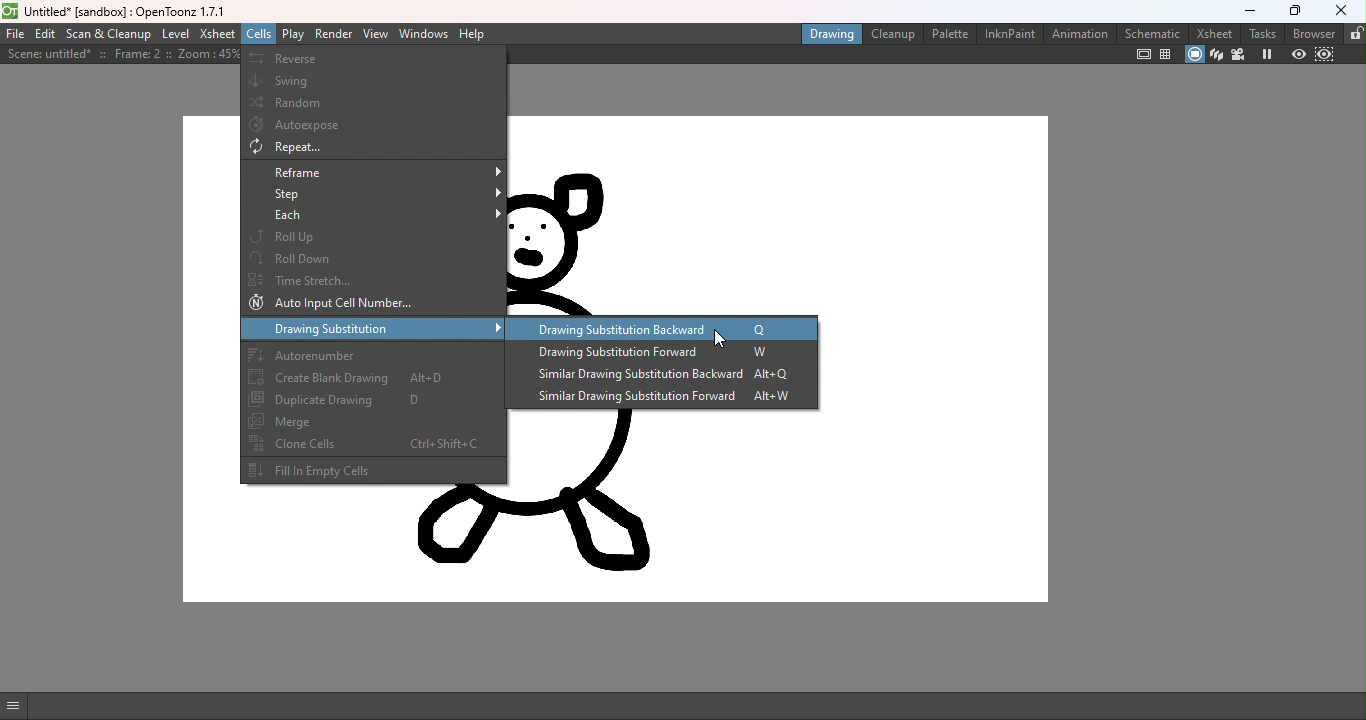 This screenshot has height=720, width=1366. I want to click on View, so click(376, 35).